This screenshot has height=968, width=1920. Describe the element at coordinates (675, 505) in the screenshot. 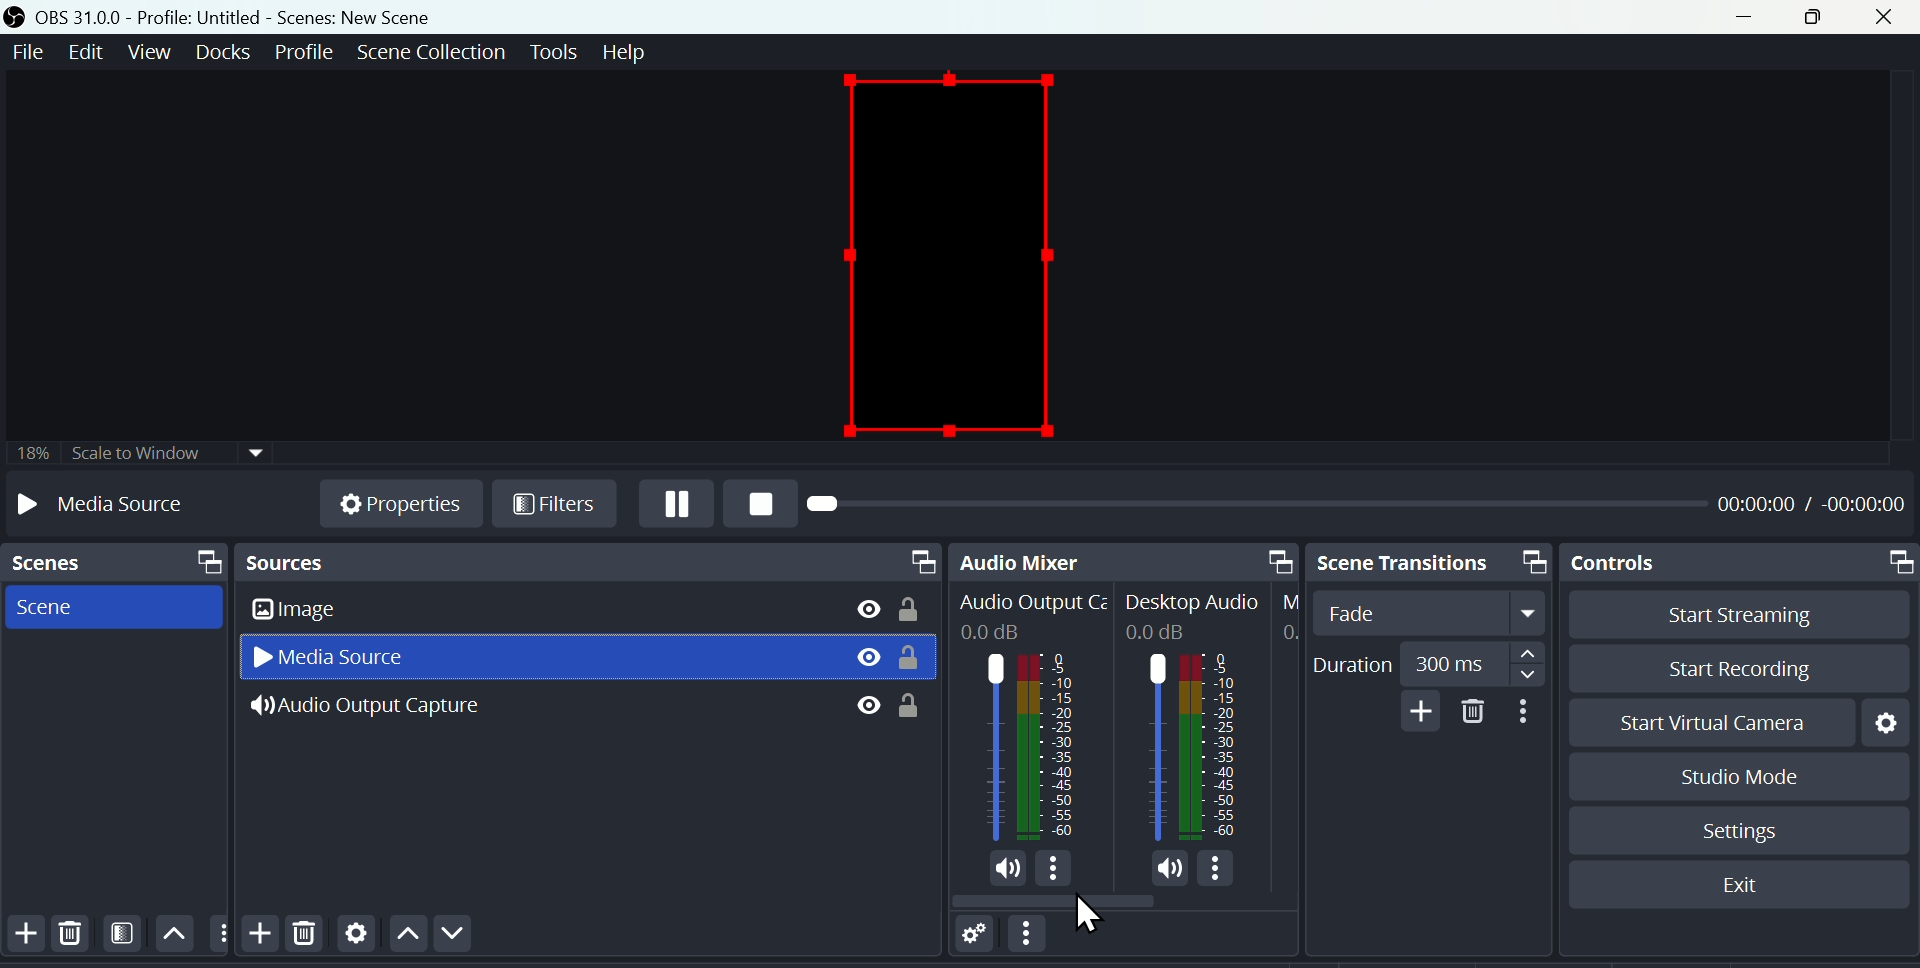

I see `Pause` at that location.